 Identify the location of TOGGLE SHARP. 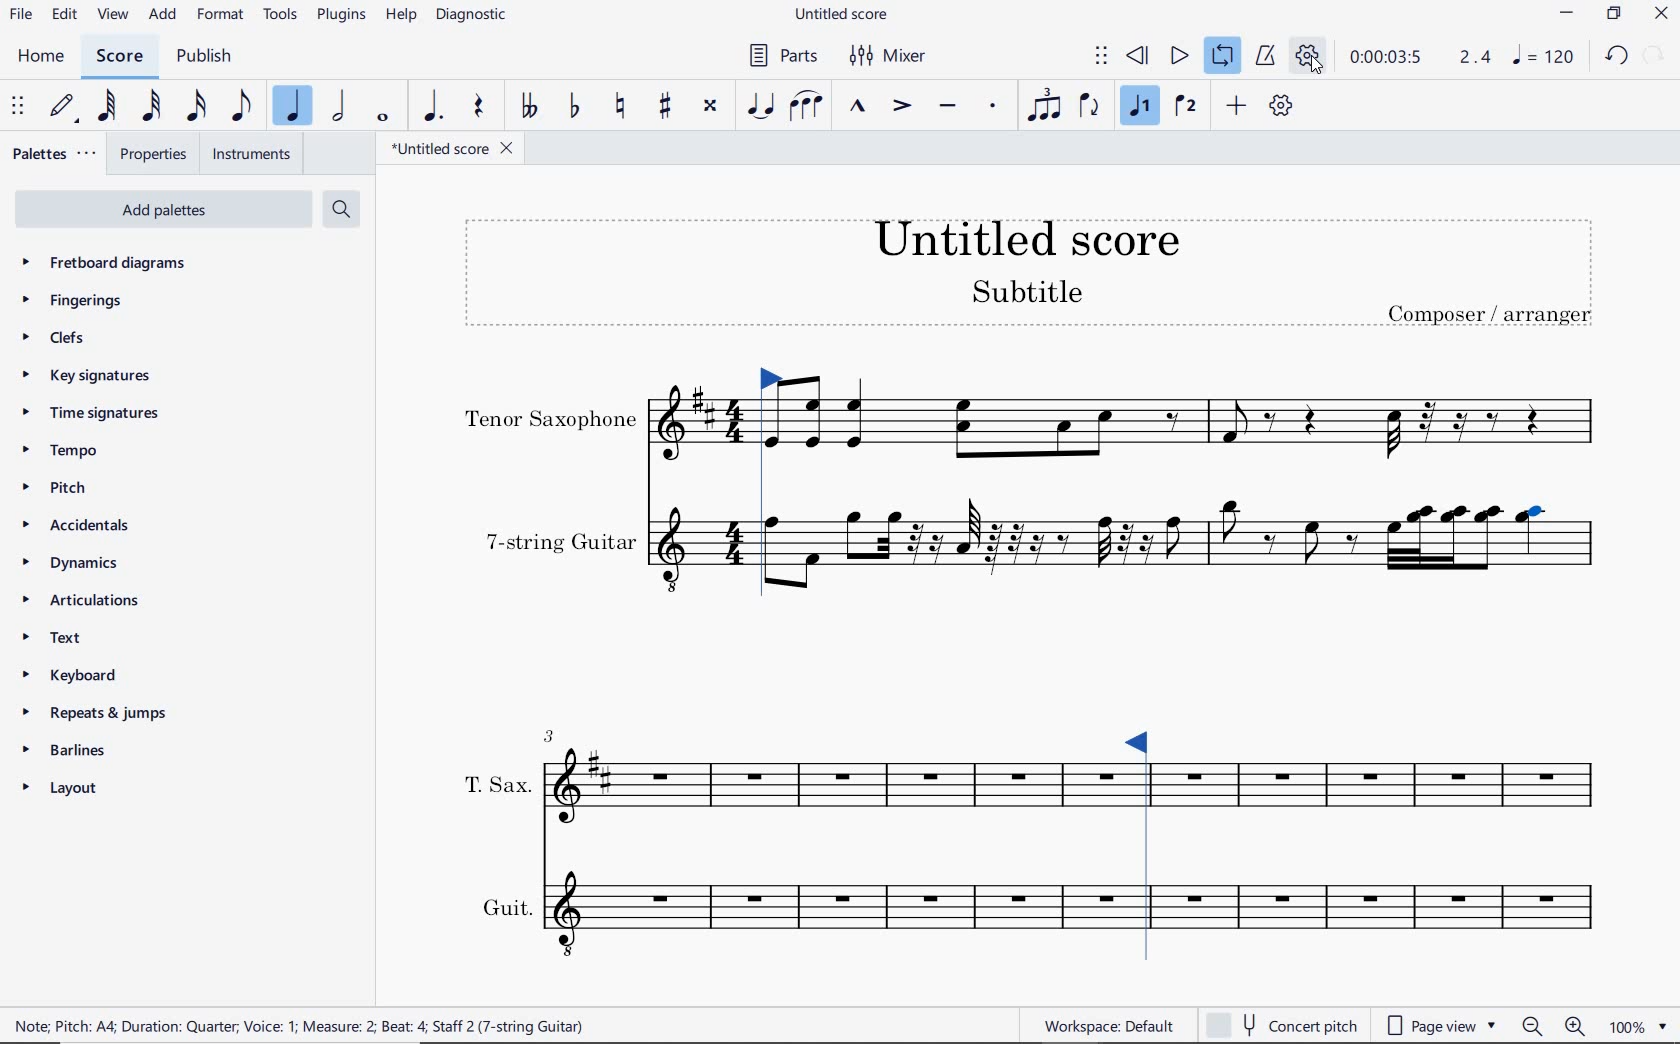
(666, 105).